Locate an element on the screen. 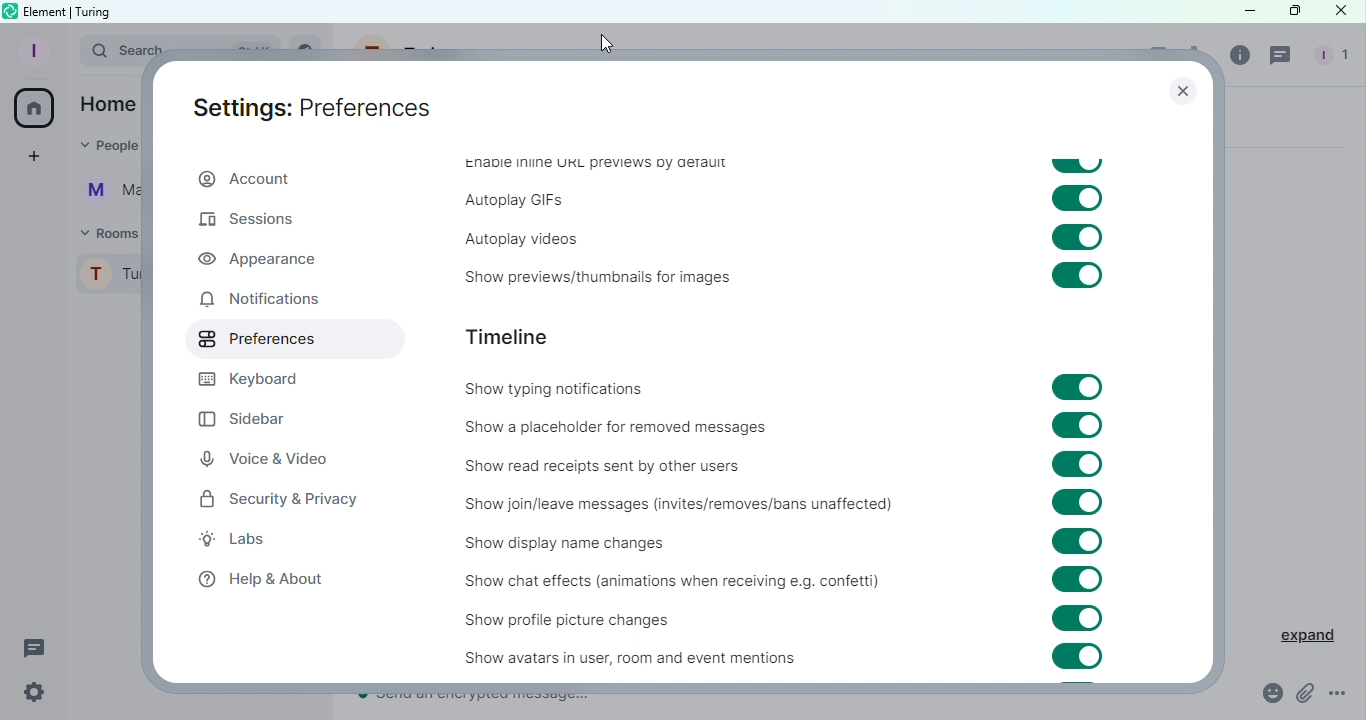  turing is located at coordinates (96, 11).